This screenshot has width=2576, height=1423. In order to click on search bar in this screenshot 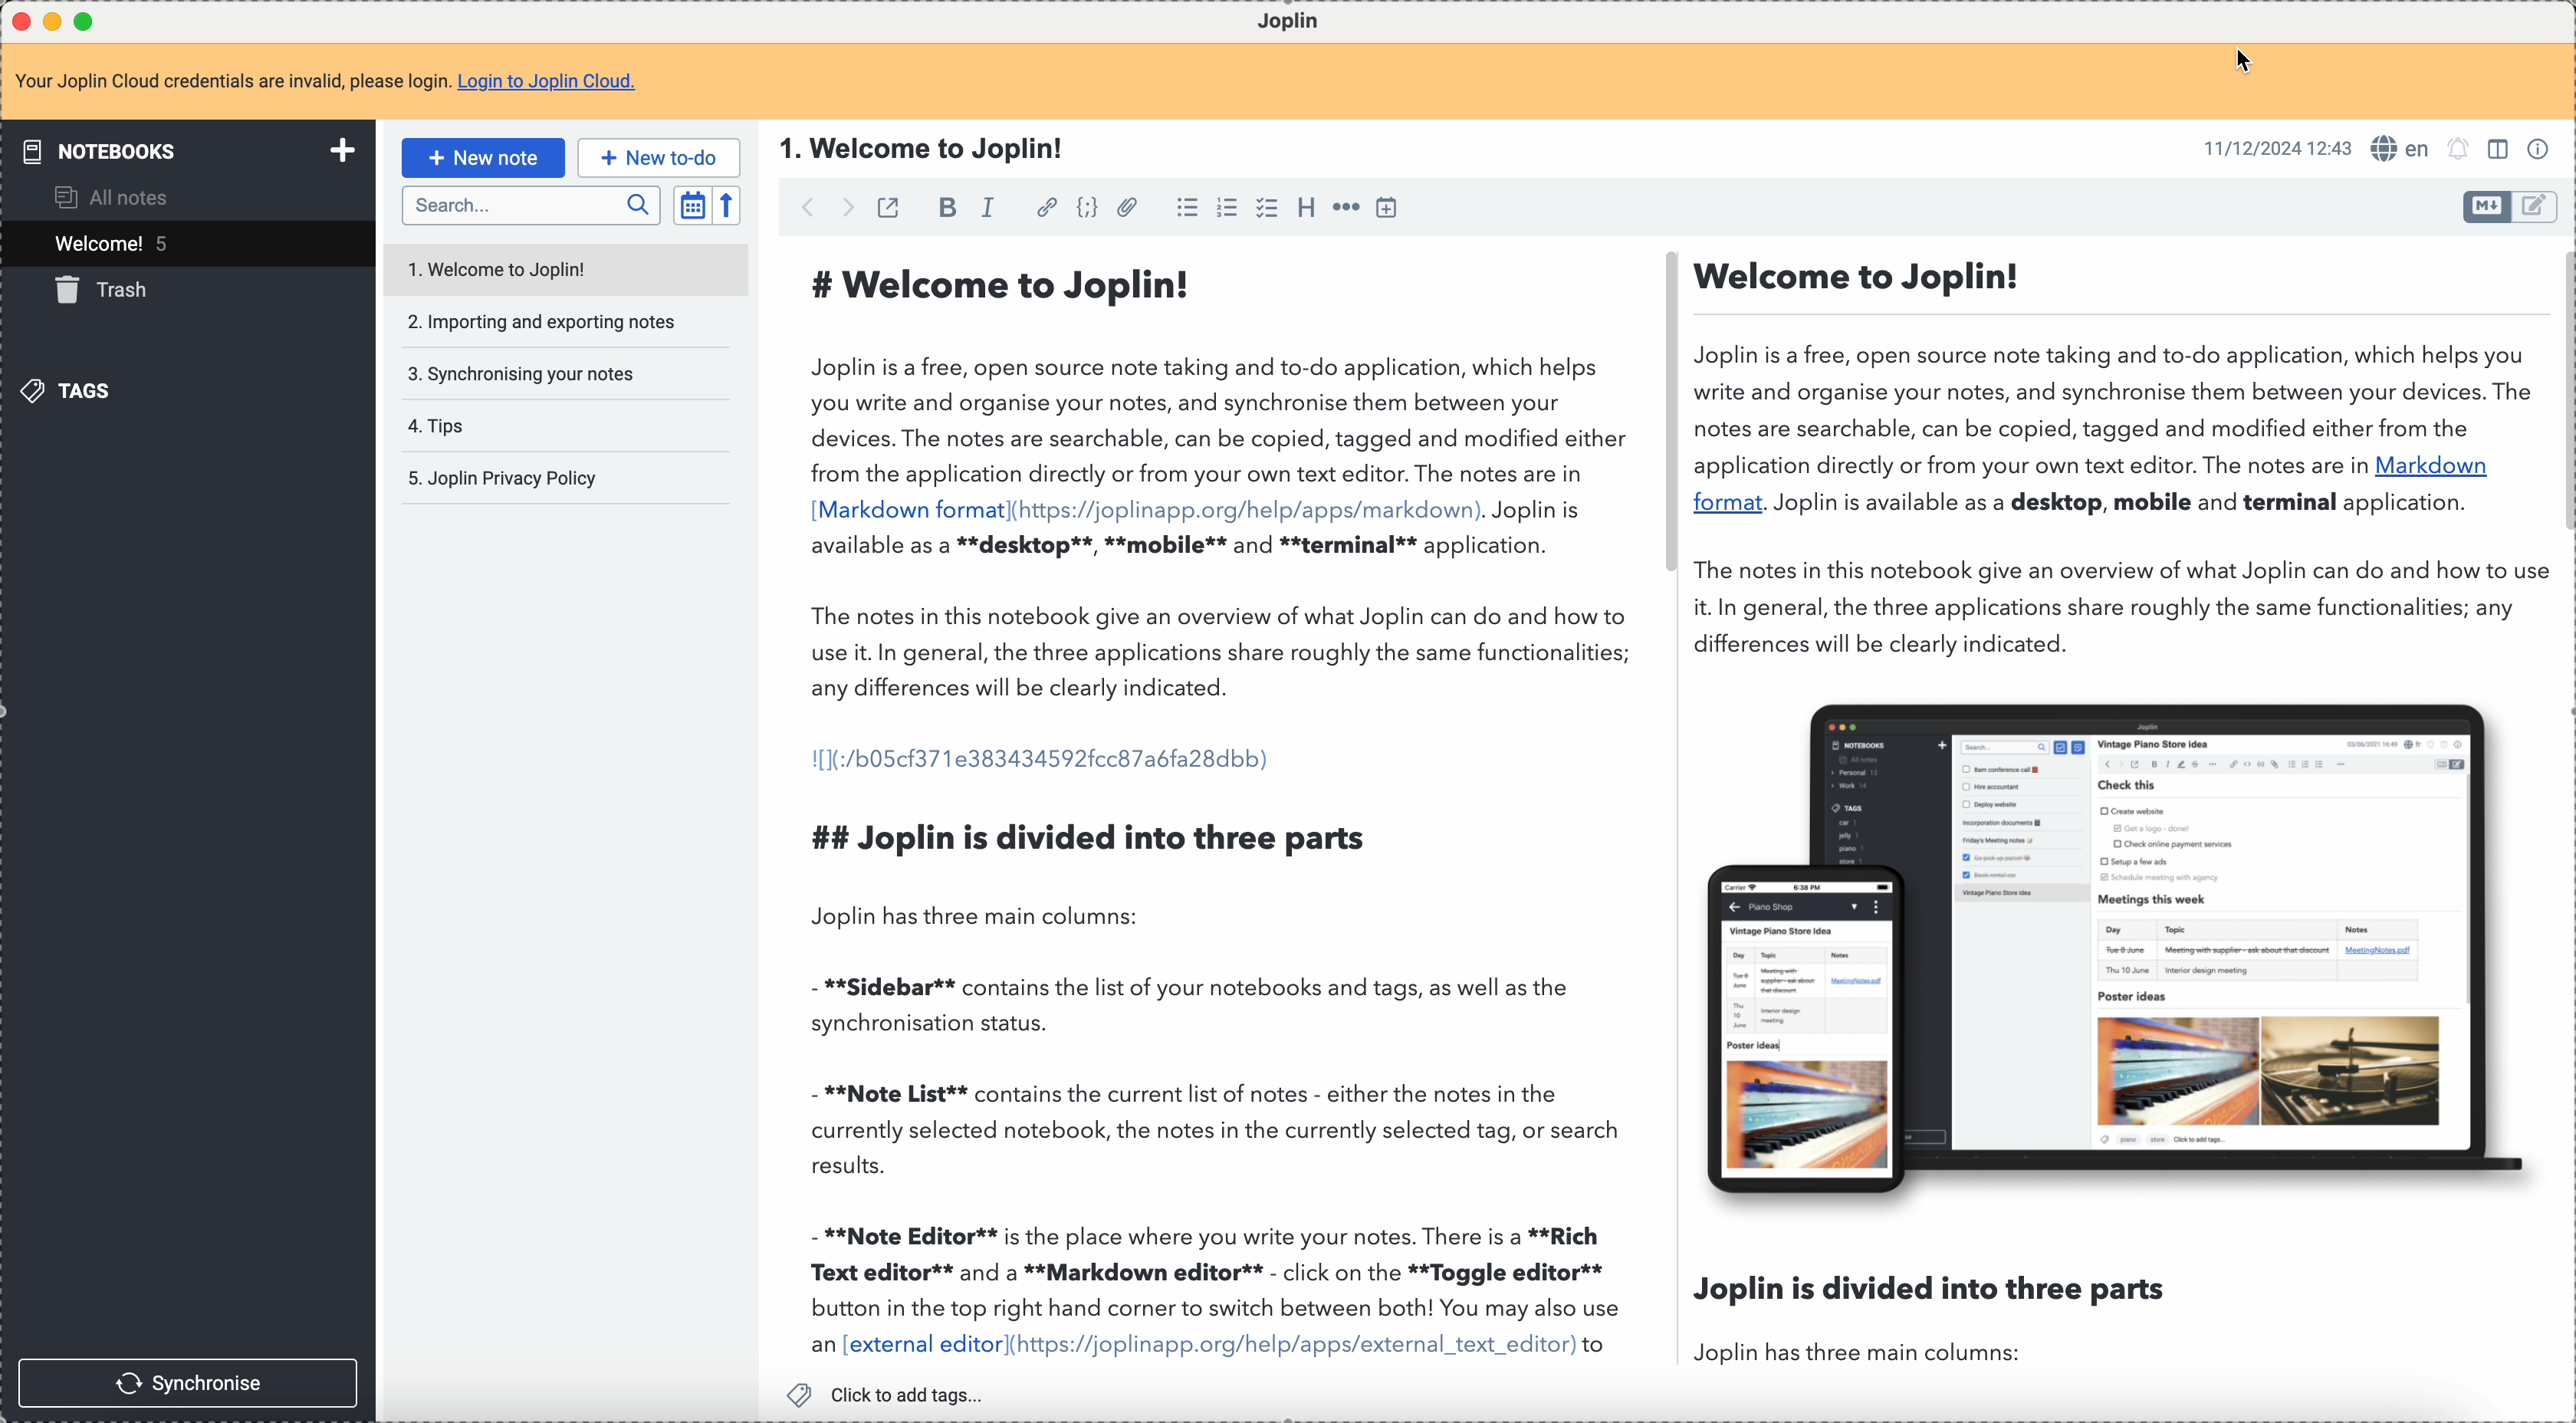, I will do `click(530, 206)`.